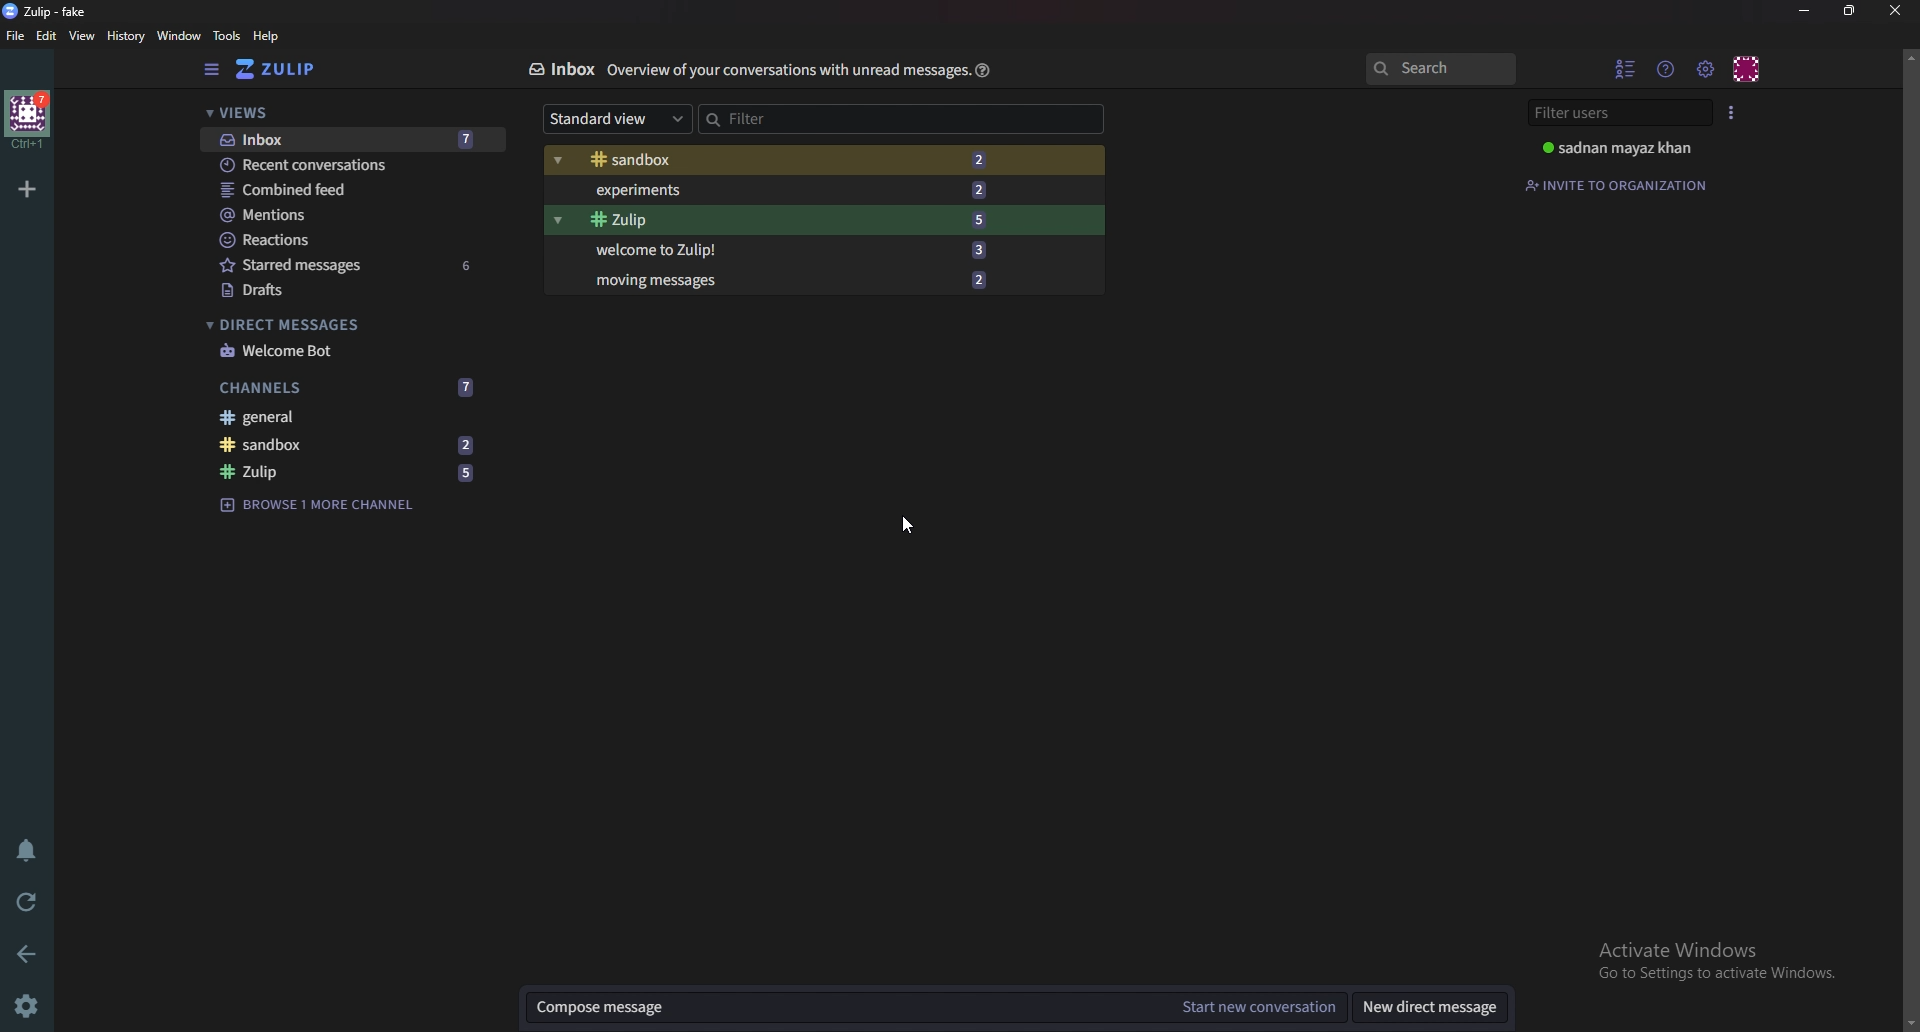 This screenshot has height=1032, width=1920. What do you see at coordinates (789, 116) in the screenshot?
I see `Filter` at bounding box center [789, 116].